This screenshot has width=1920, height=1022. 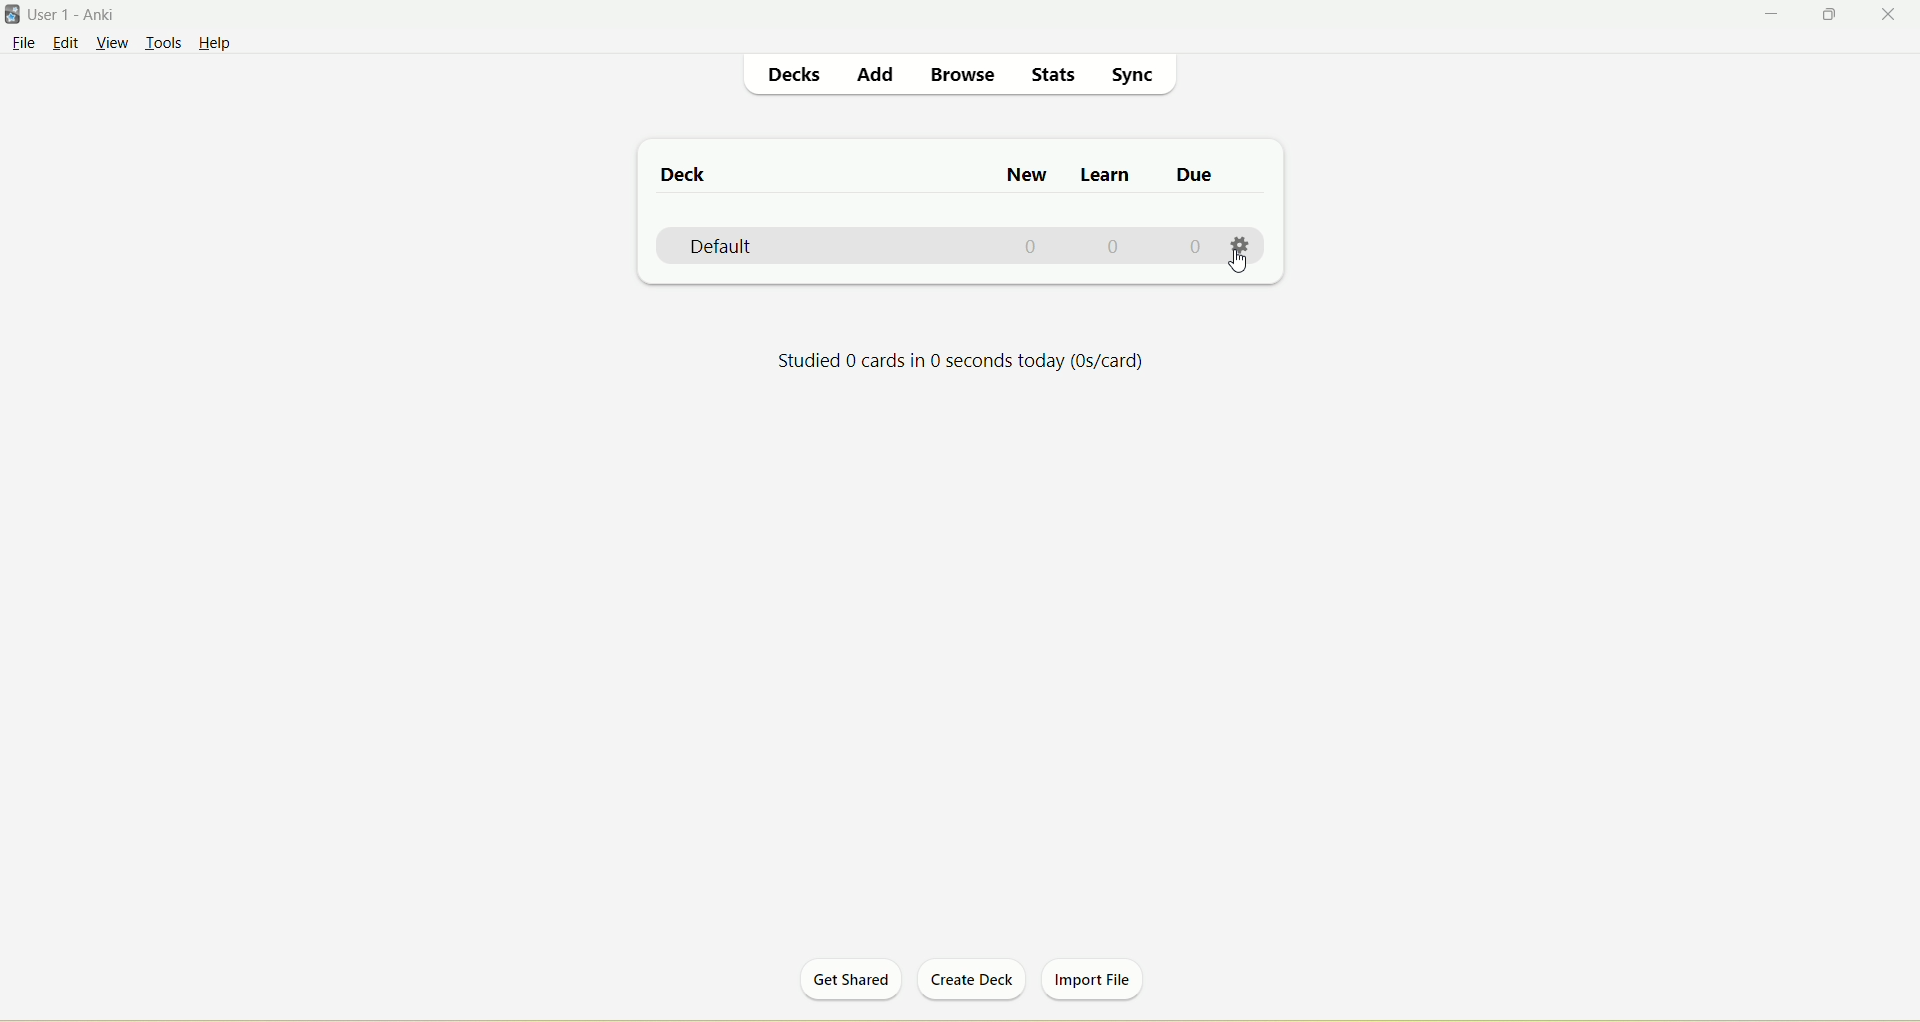 I want to click on browse, so click(x=958, y=72).